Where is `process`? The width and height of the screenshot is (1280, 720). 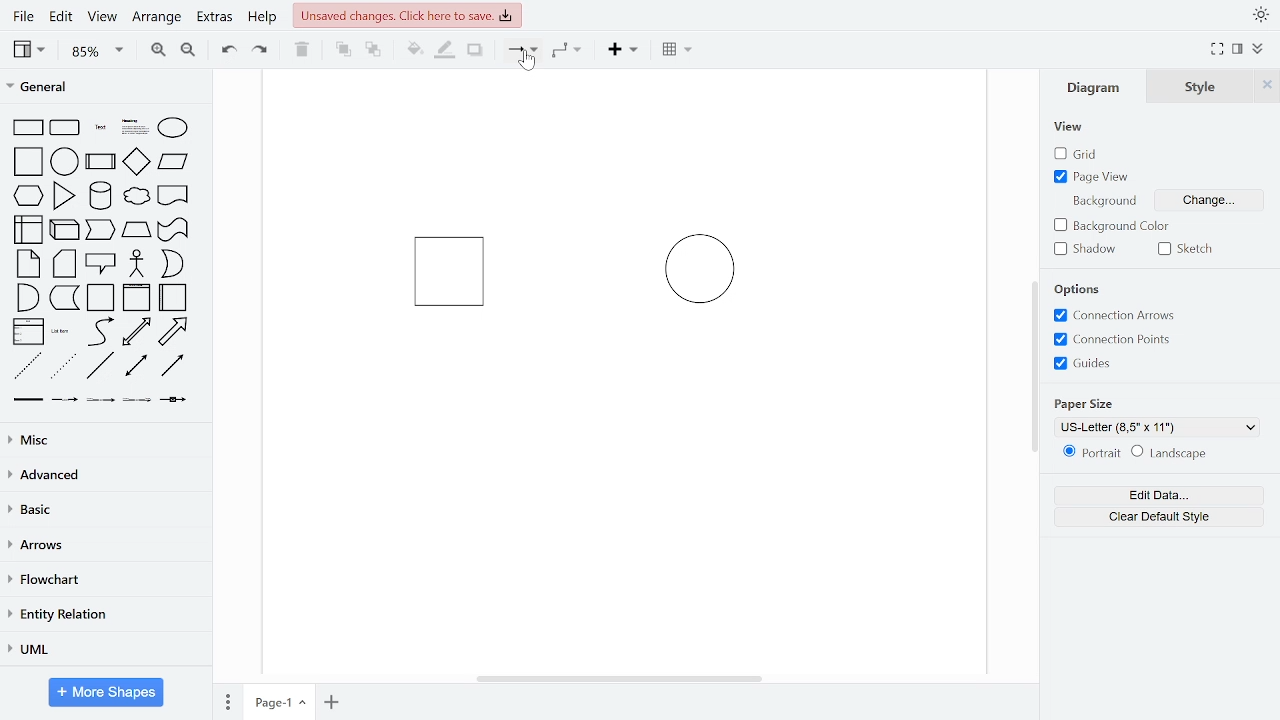
process is located at coordinates (101, 163).